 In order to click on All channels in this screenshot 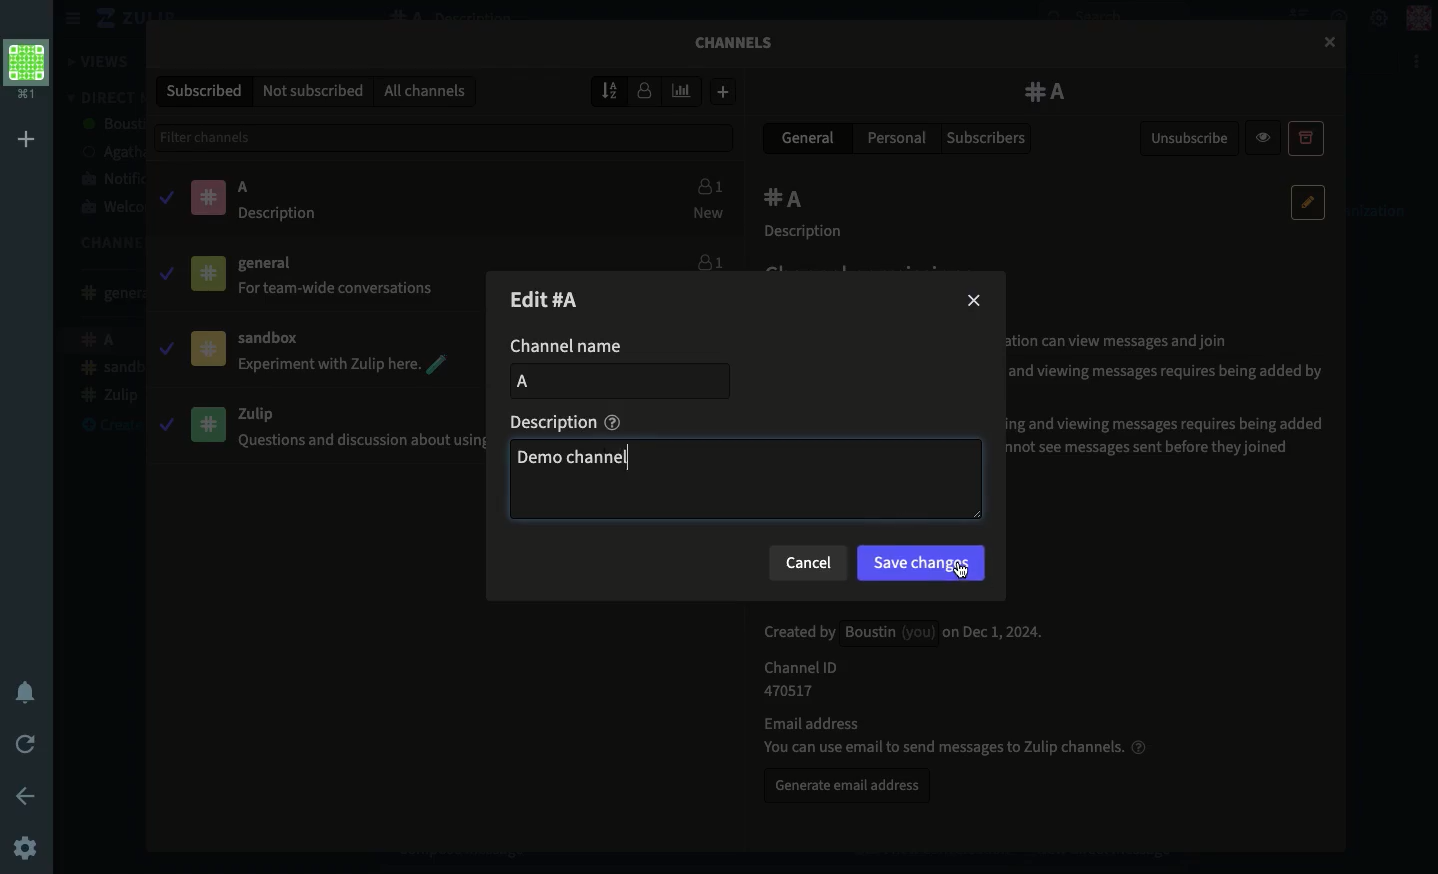, I will do `click(423, 92)`.